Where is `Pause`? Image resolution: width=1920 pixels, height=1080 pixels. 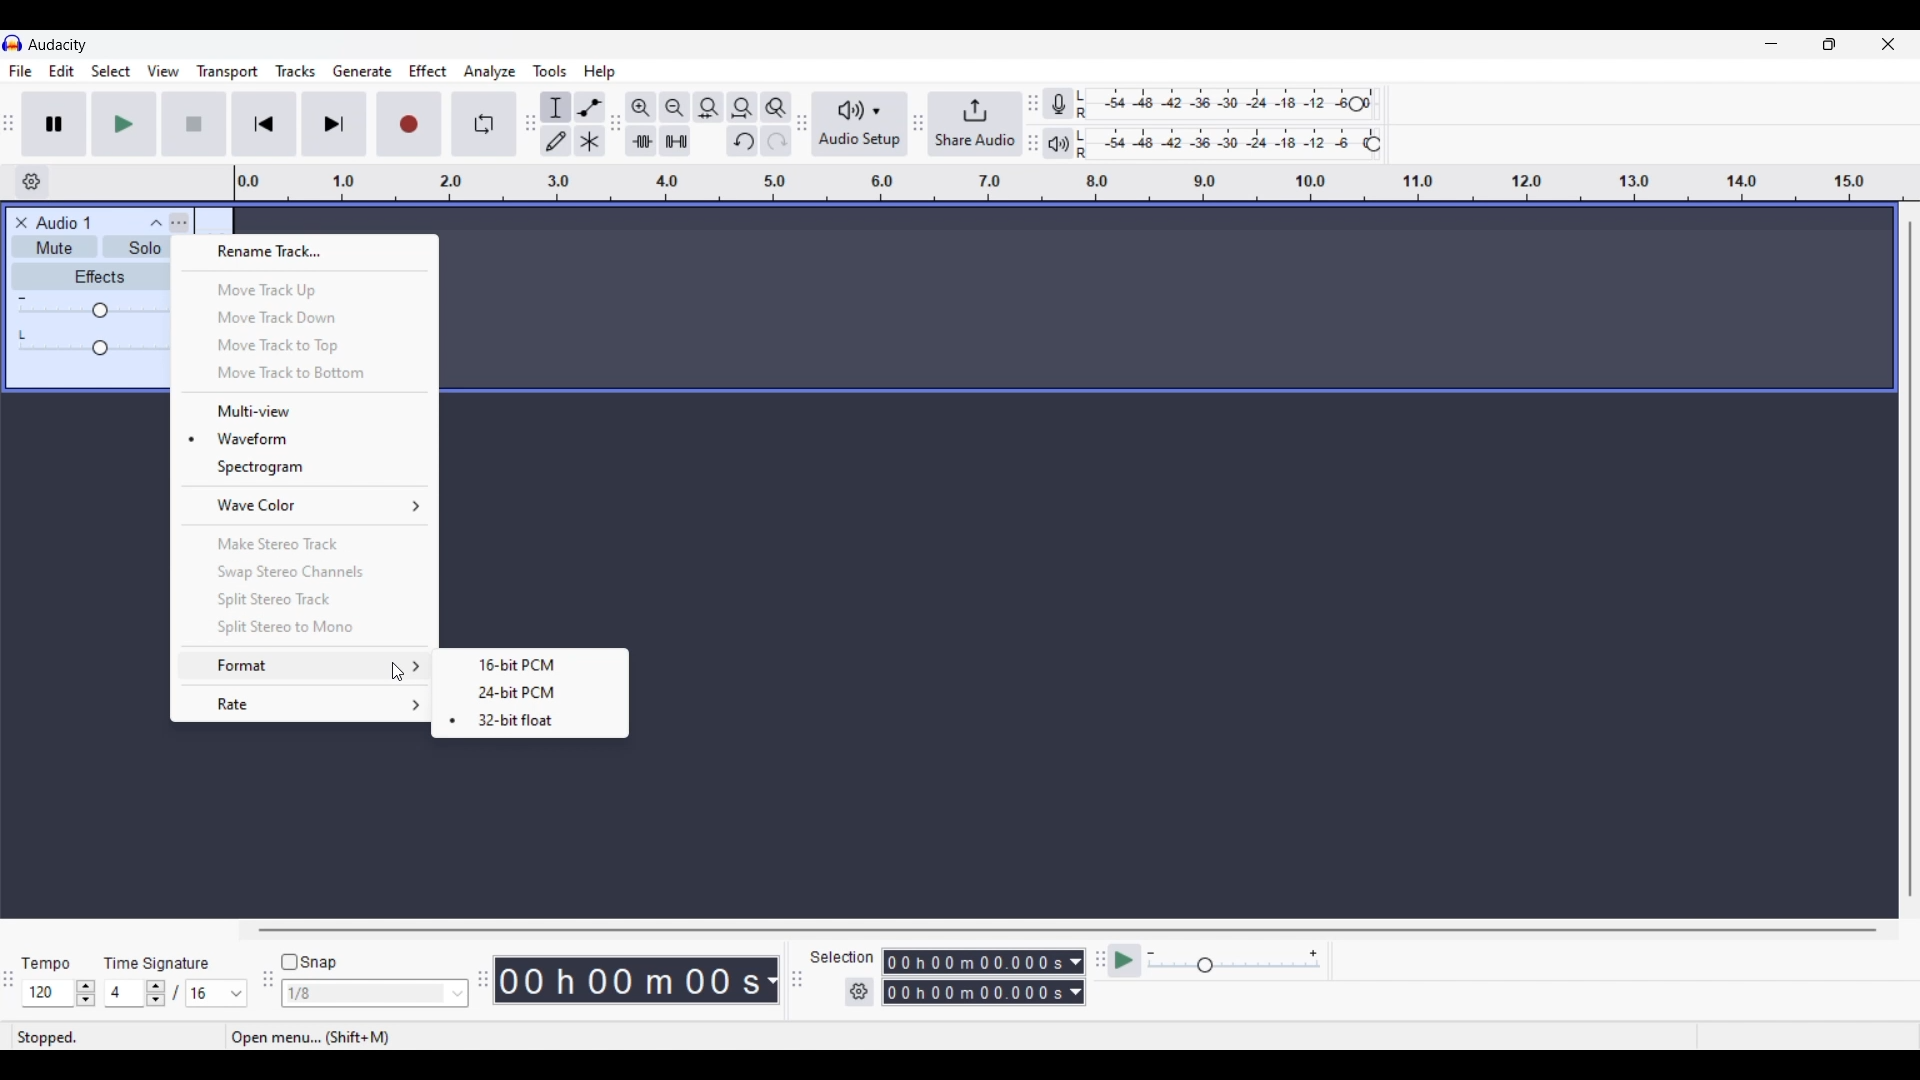 Pause is located at coordinates (54, 123).